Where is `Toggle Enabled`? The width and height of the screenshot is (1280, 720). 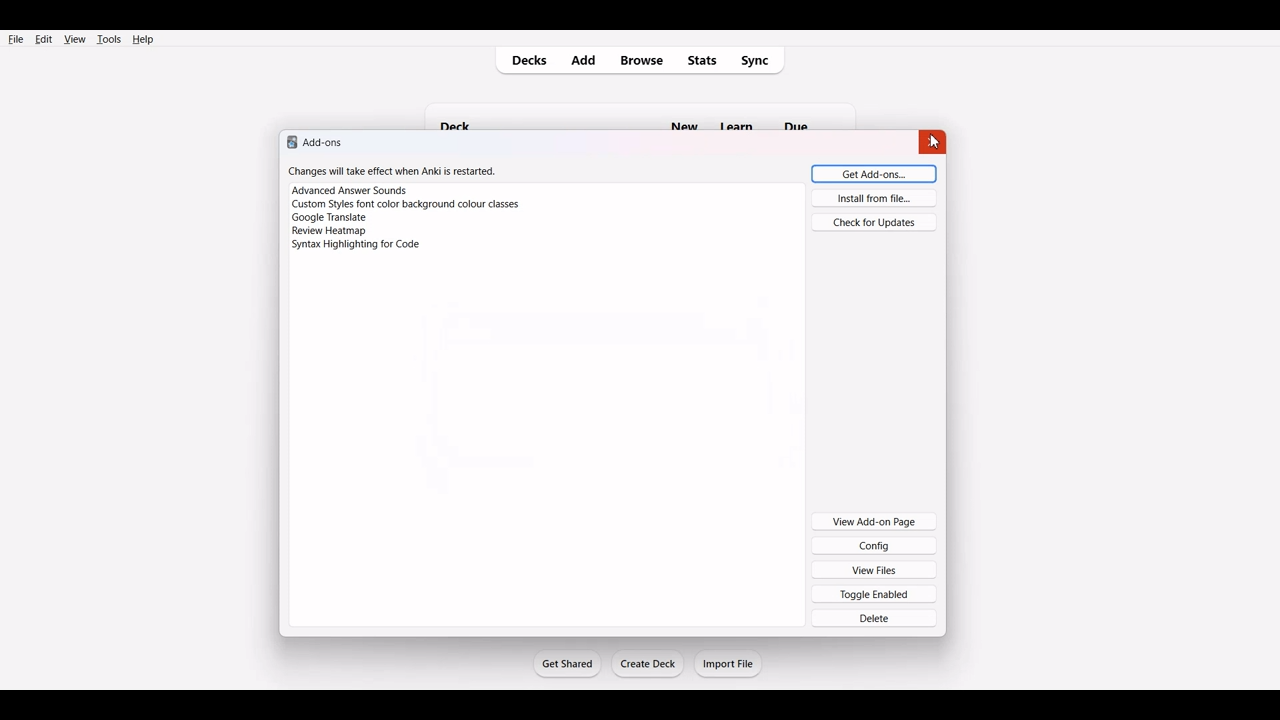
Toggle Enabled is located at coordinates (875, 593).